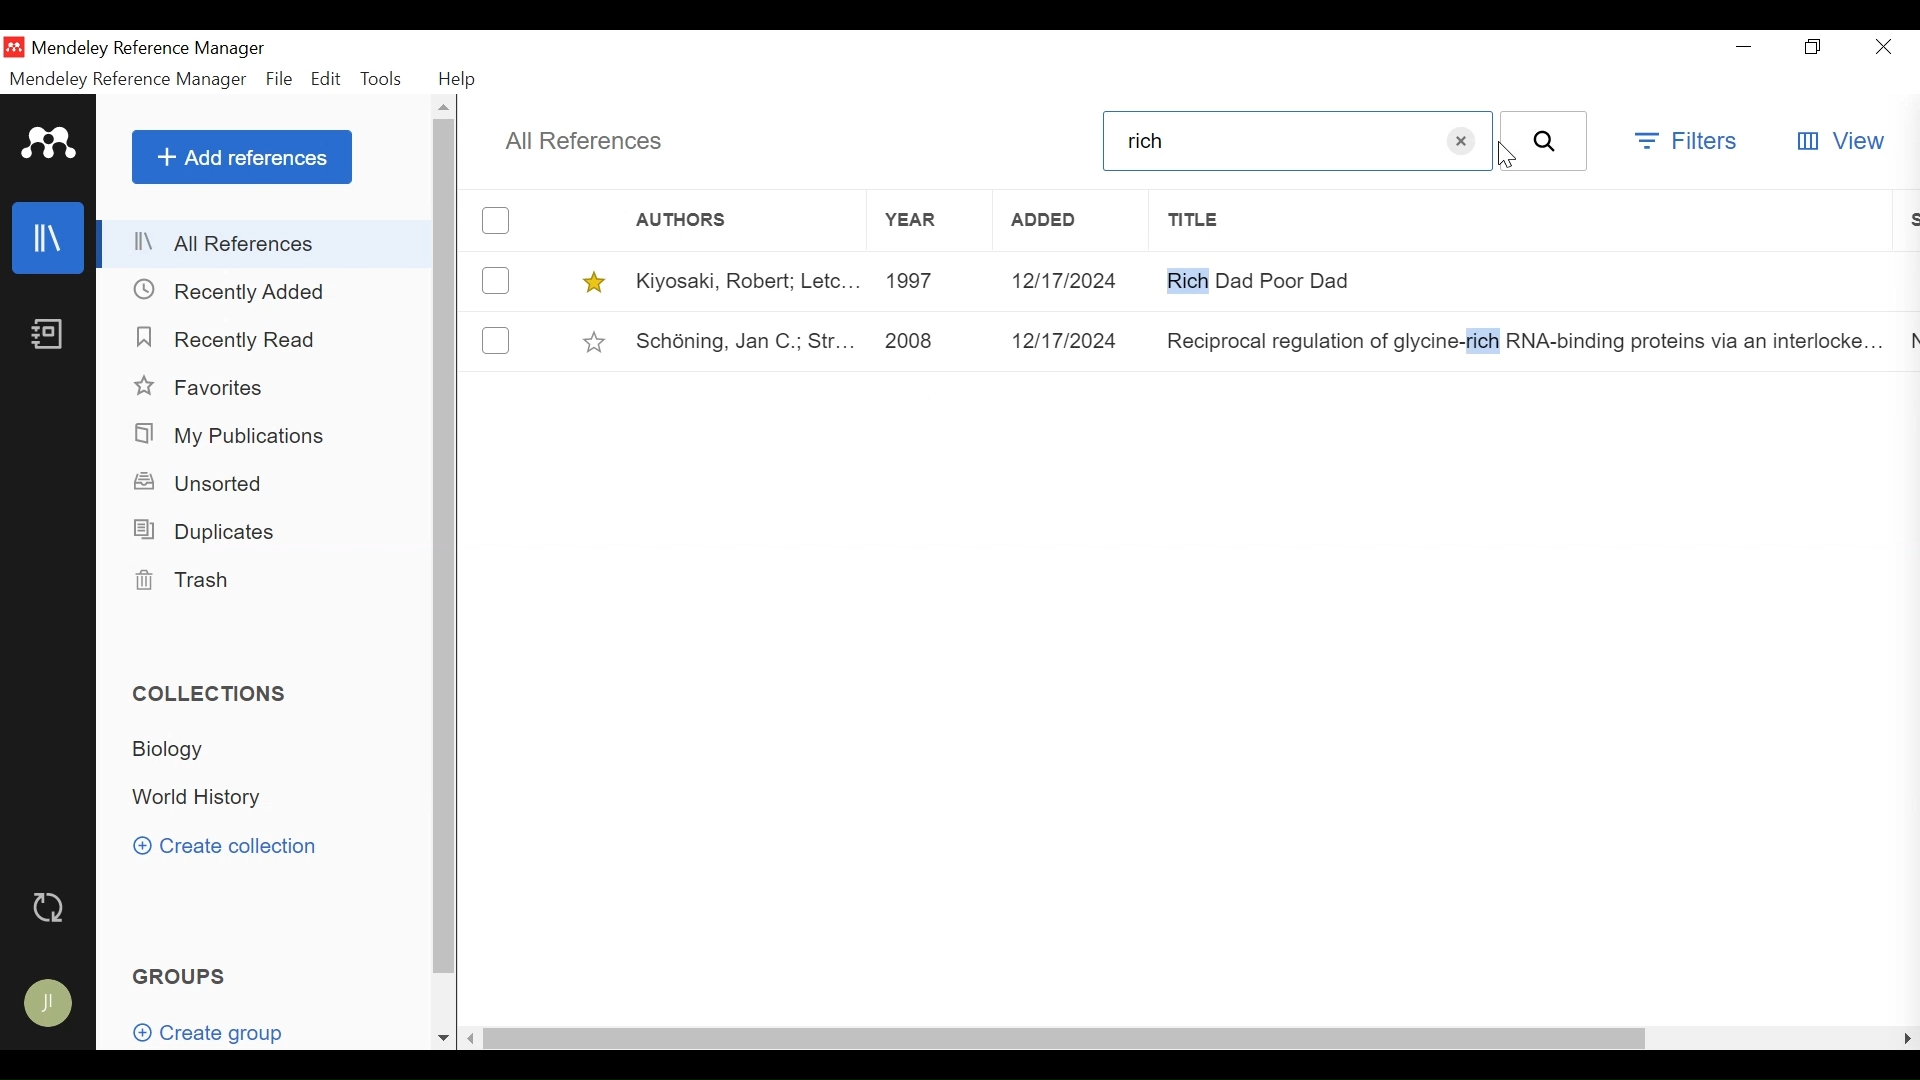 The height and width of the screenshot is (1080, 1920). I want to click on clear search, so click(1461, 142).